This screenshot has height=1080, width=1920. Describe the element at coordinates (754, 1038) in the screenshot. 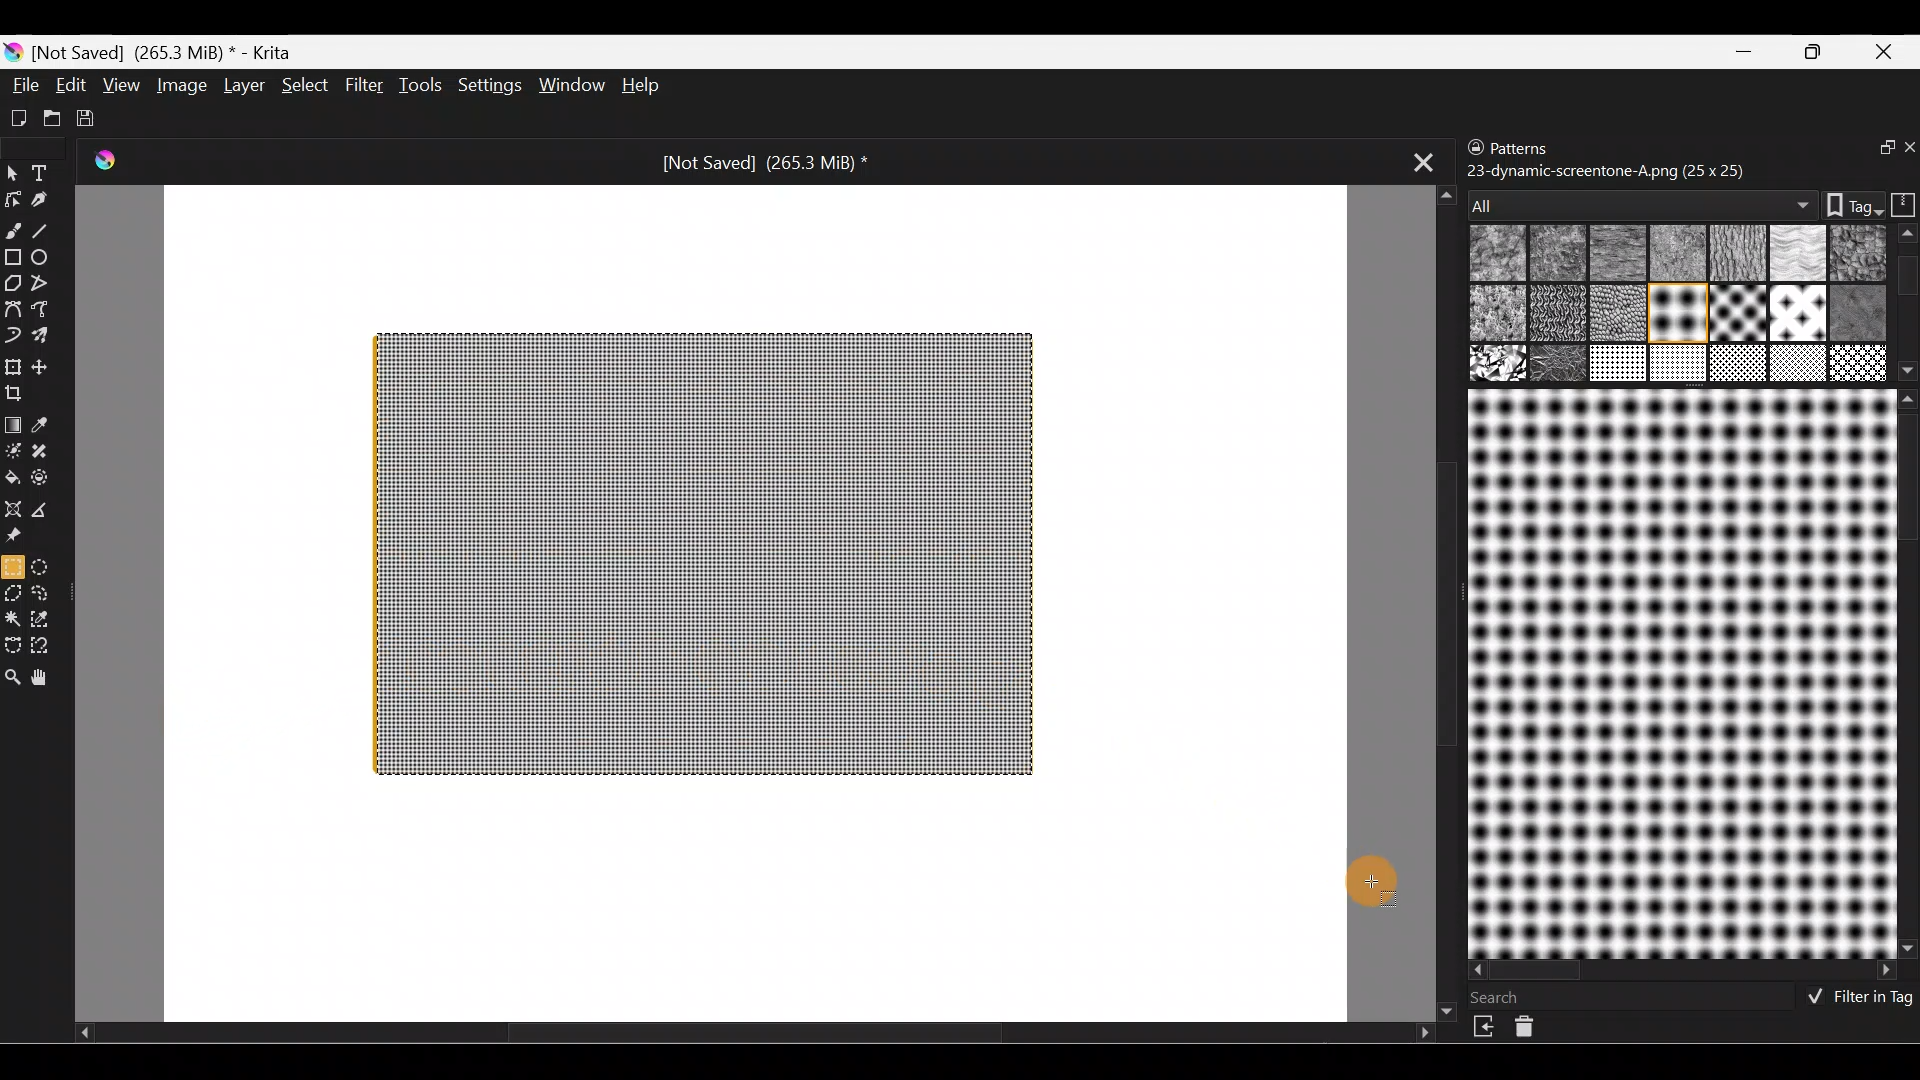

I see `Scroll tab` at that location.